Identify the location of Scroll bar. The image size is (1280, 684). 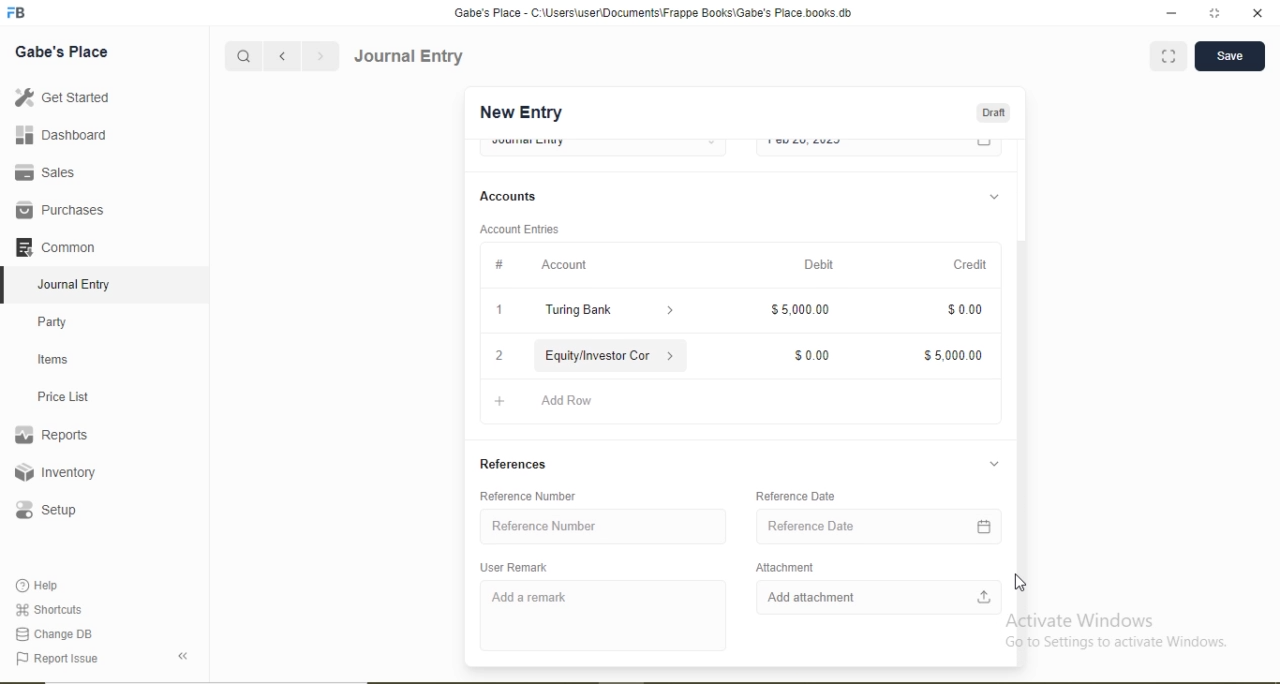
(1021, 386).